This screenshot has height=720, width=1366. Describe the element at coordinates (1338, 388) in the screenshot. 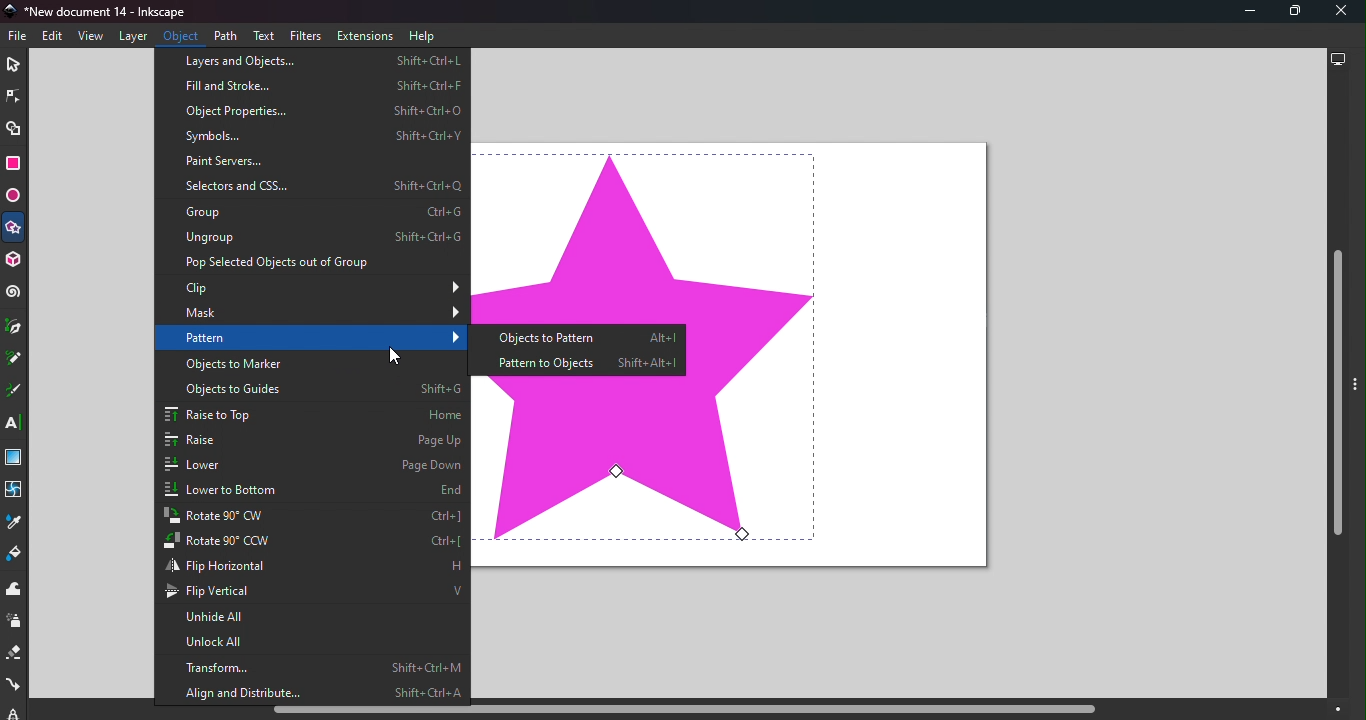

I see `Vertical scroll bar` at that location.